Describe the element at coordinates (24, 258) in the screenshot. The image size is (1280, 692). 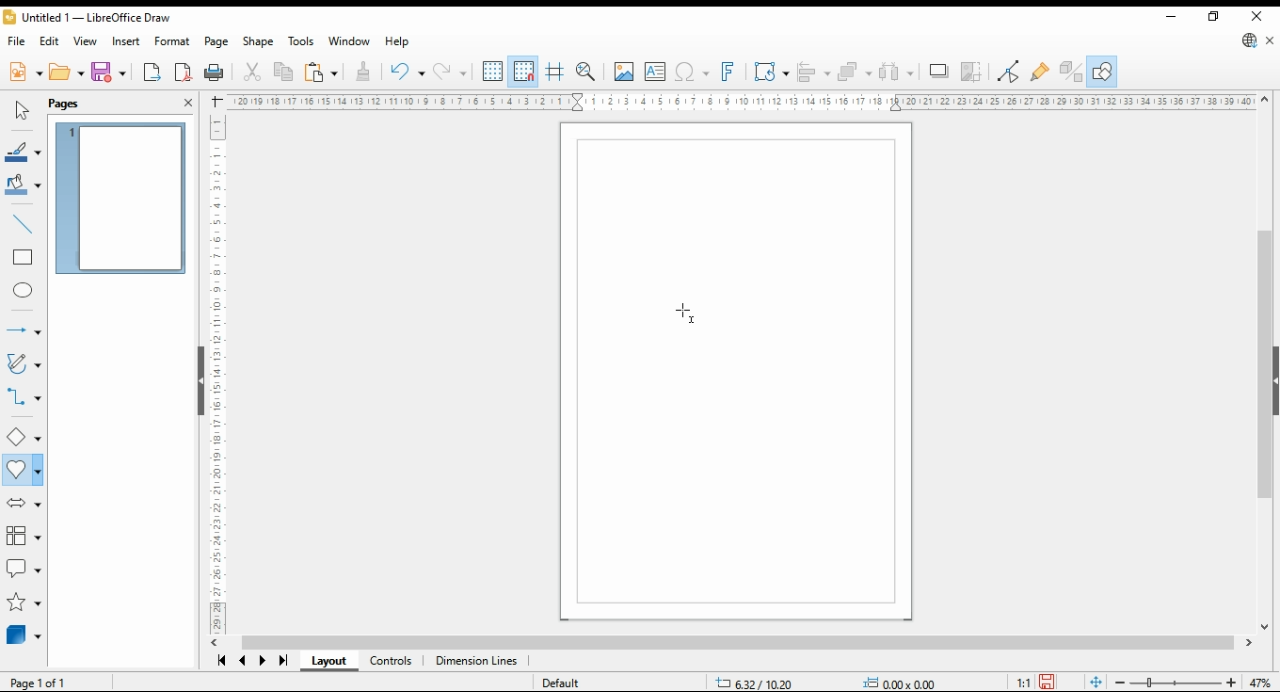
I see `rectangle` at that location.